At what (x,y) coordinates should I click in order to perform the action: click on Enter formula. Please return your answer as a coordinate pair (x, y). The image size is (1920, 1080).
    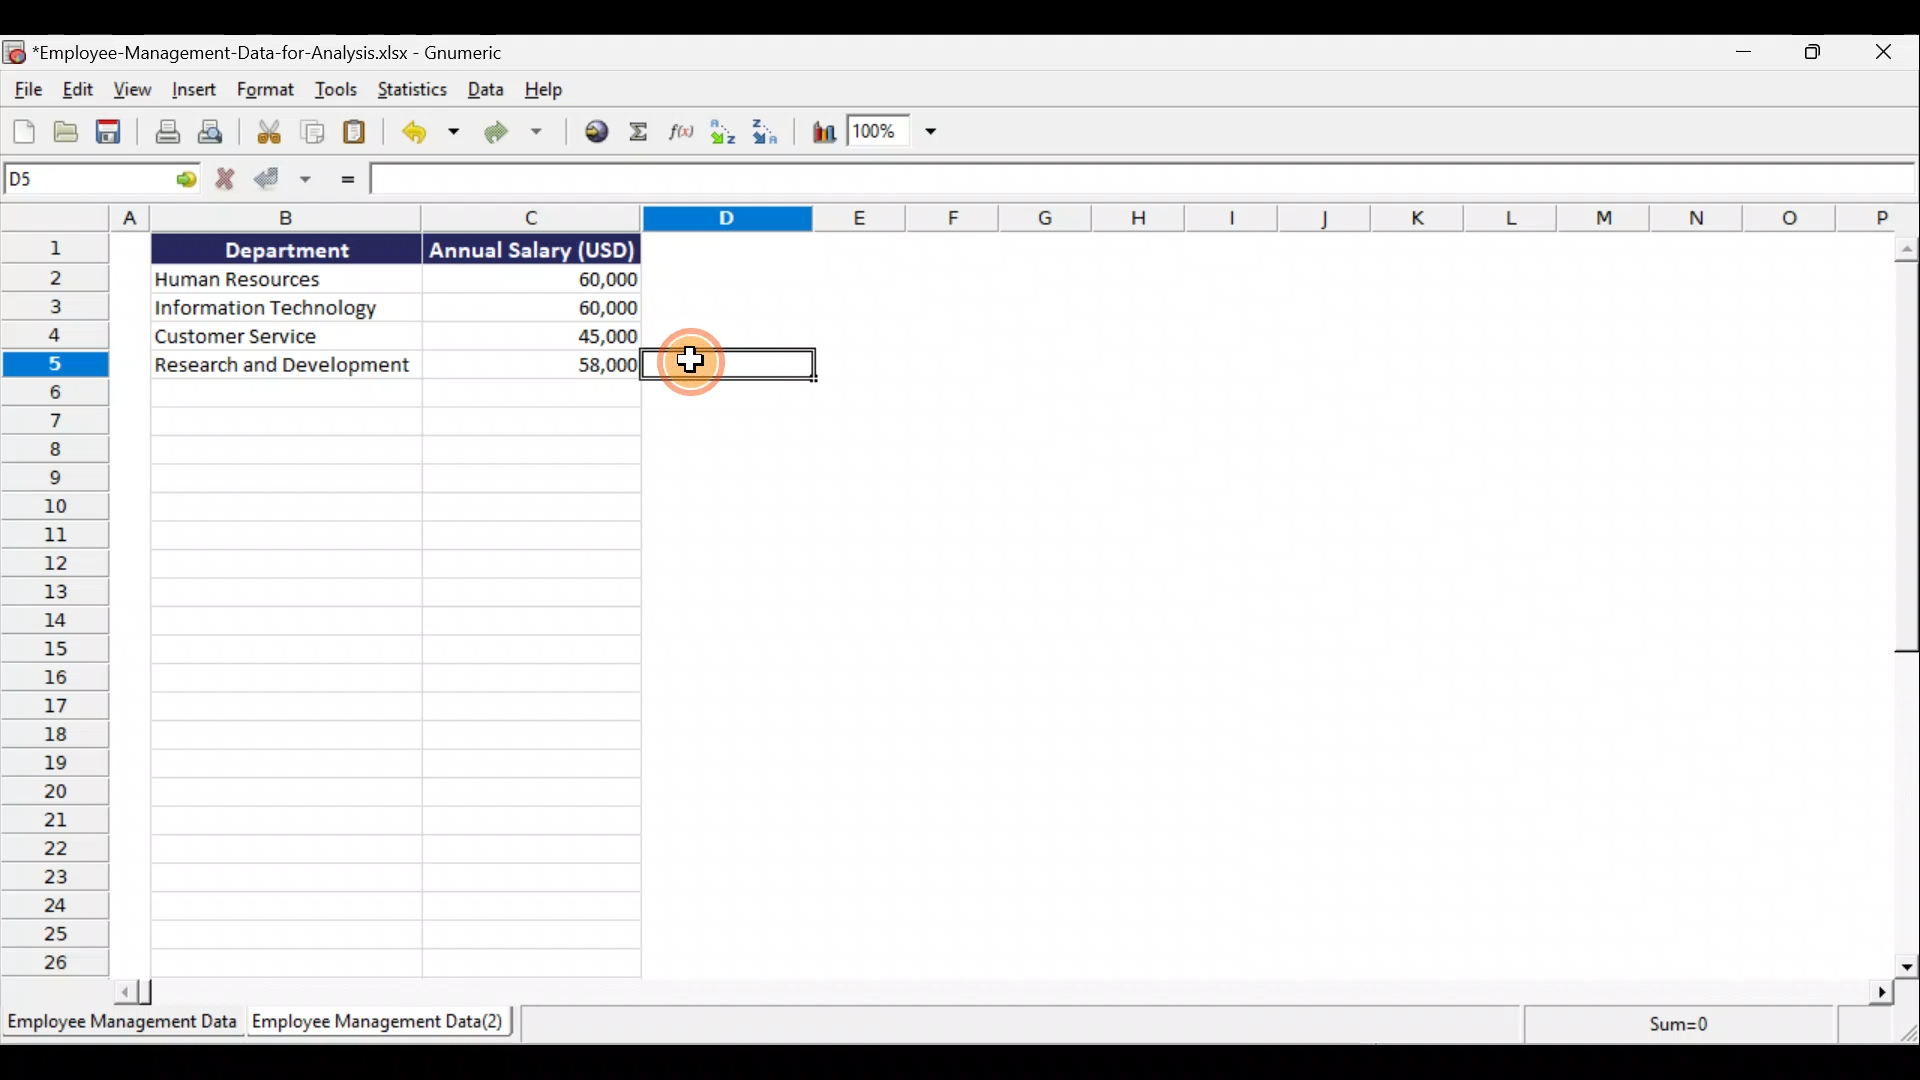
    Looking at the image, I should click on (344, 183).